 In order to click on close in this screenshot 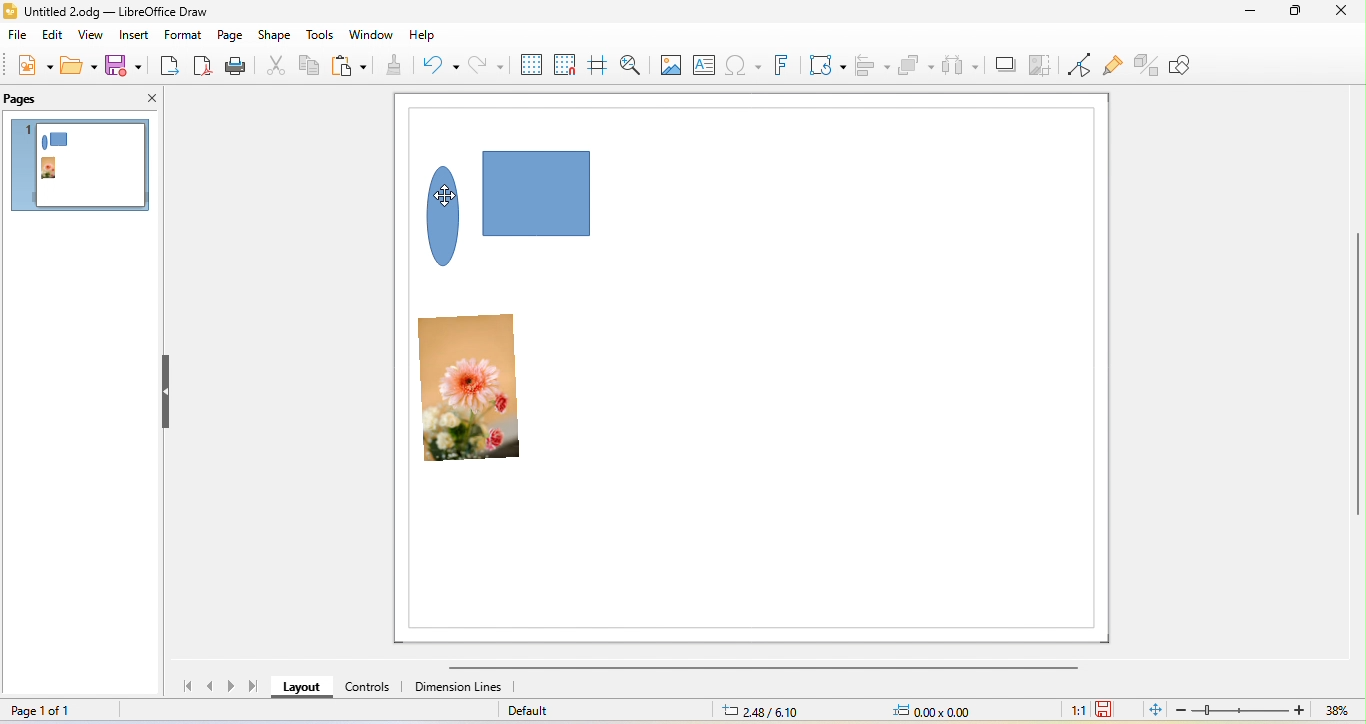, I will do `click(147, 99)`.